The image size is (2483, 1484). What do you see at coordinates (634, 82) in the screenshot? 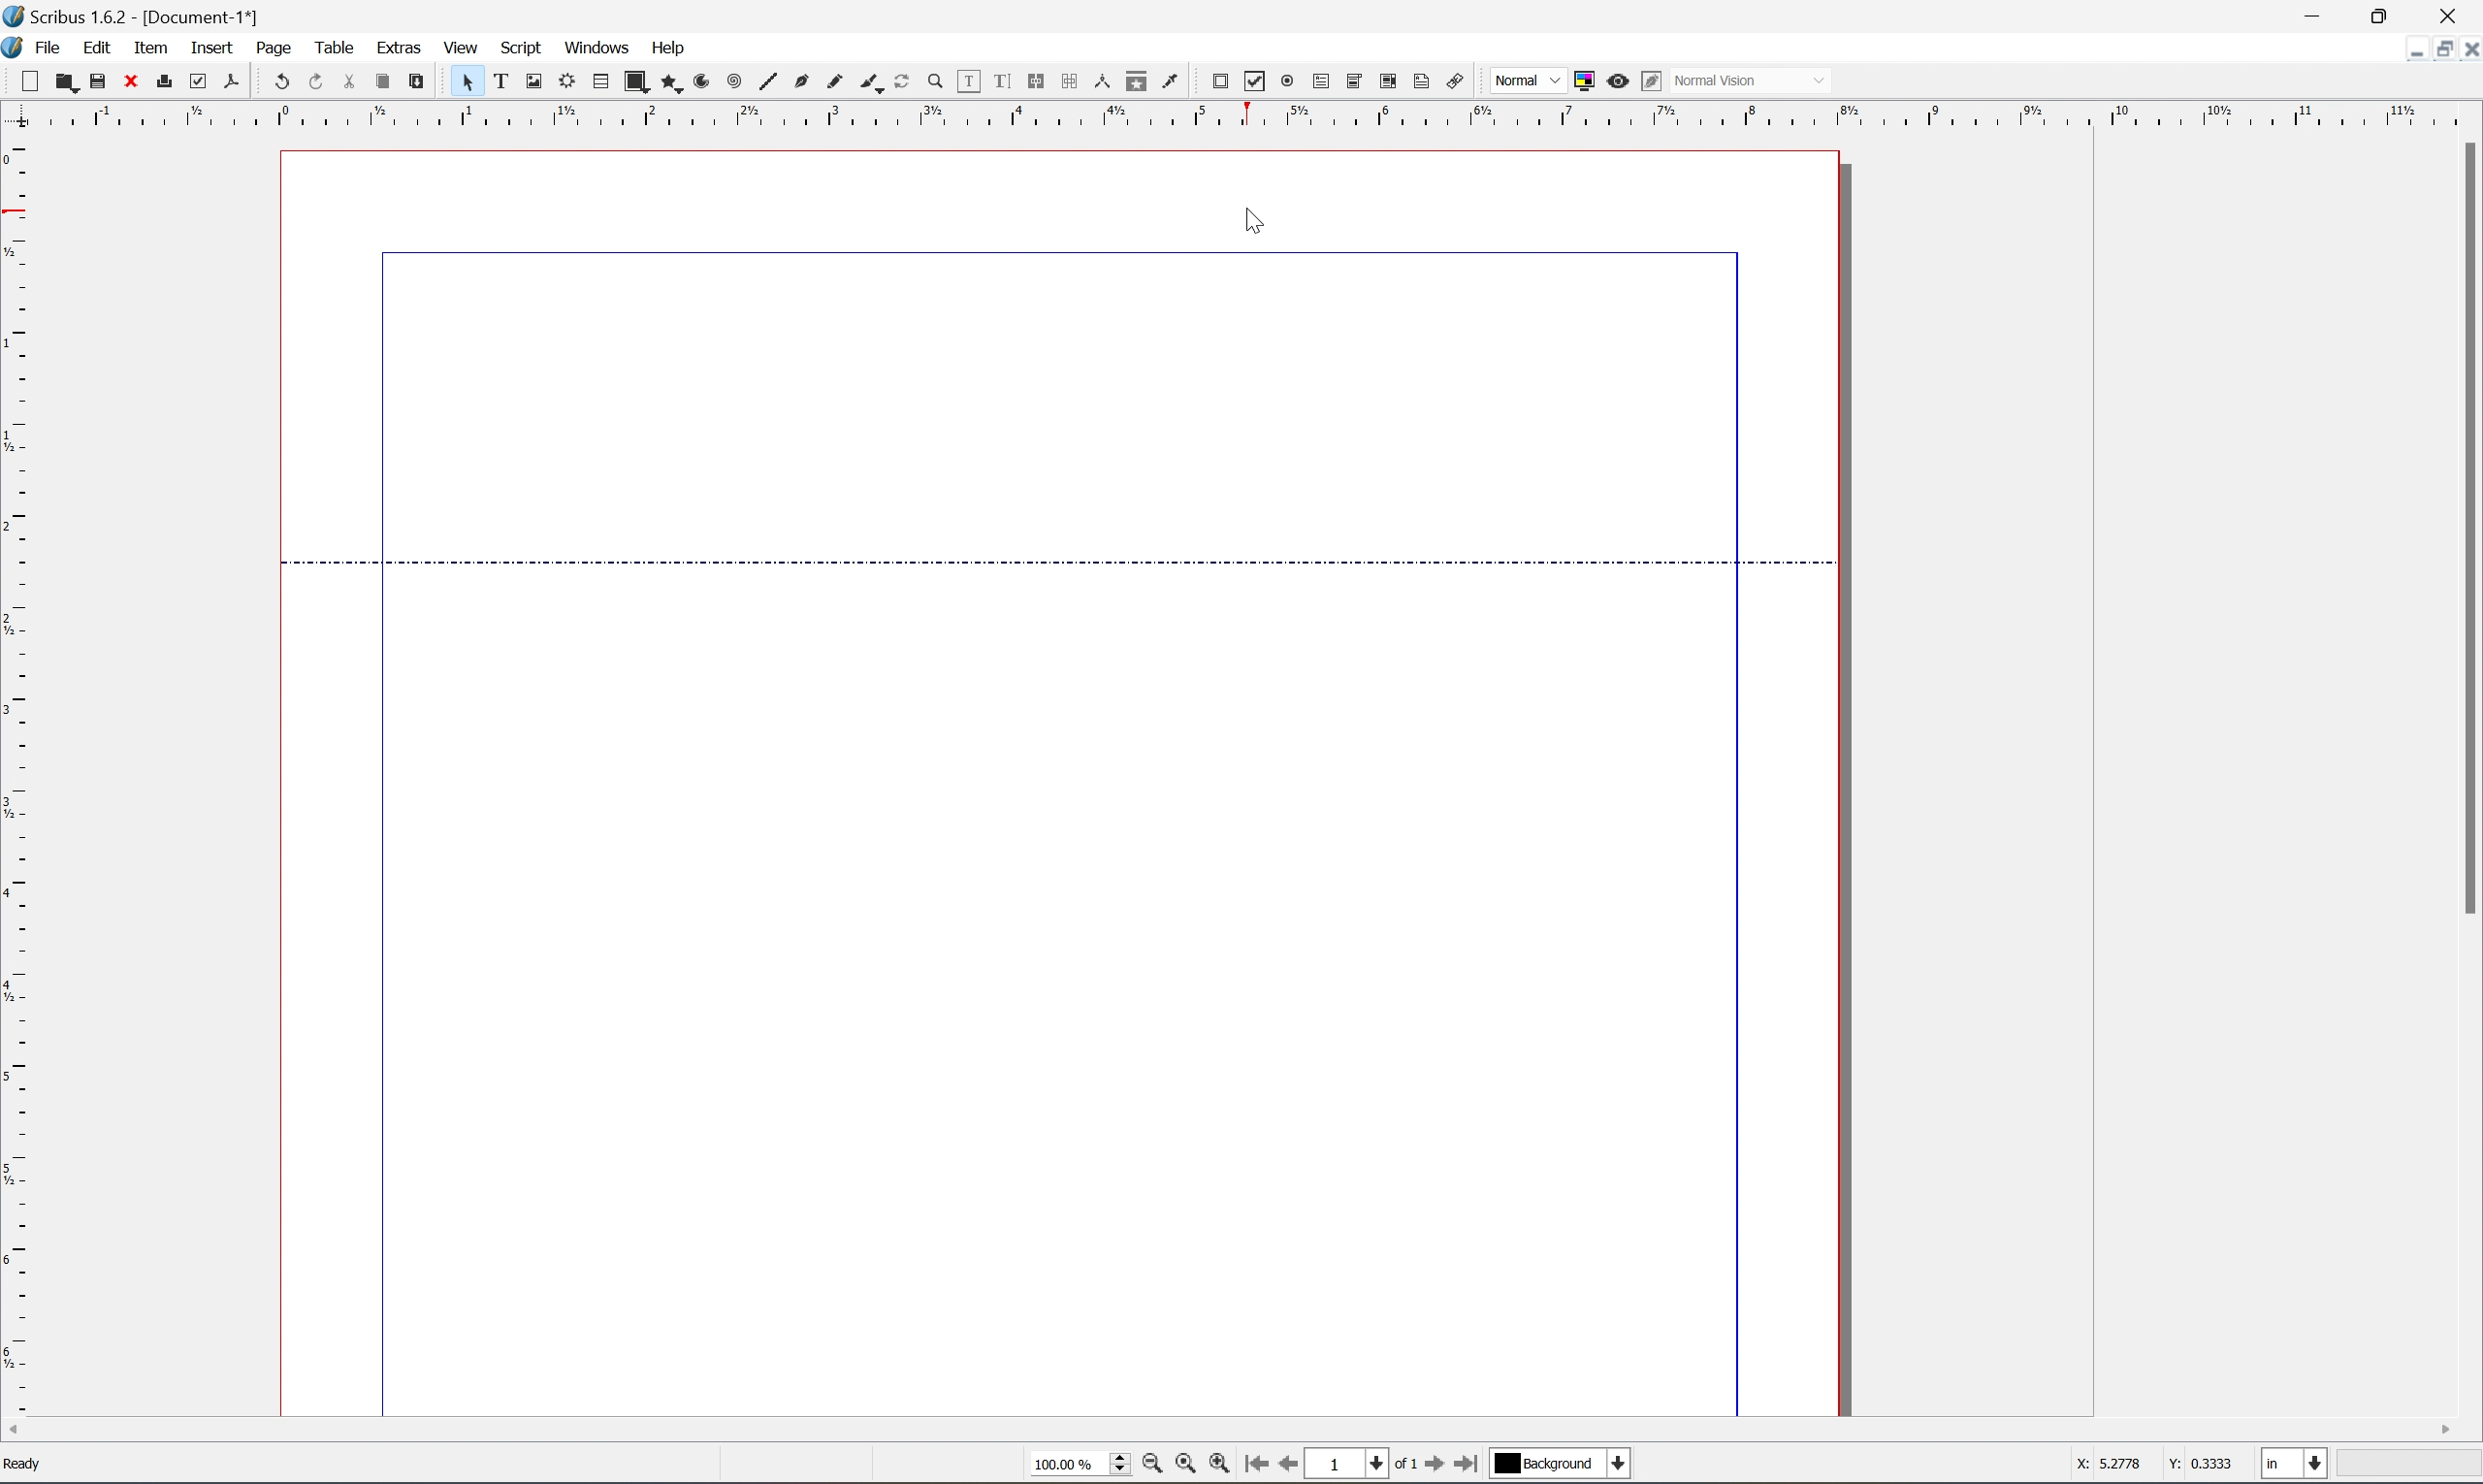
I see `shape` at bounding box center [634, 82].